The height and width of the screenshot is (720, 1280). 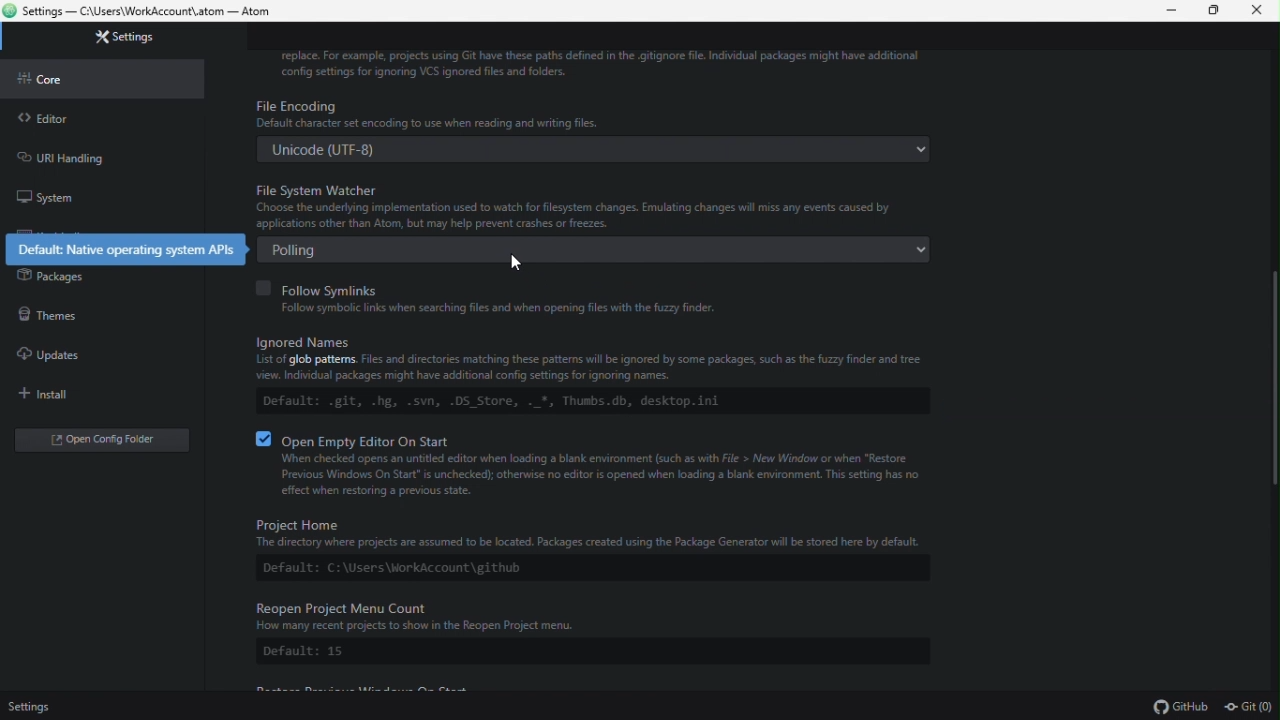 I want to click on Default:15, so click(x=304, y=651).